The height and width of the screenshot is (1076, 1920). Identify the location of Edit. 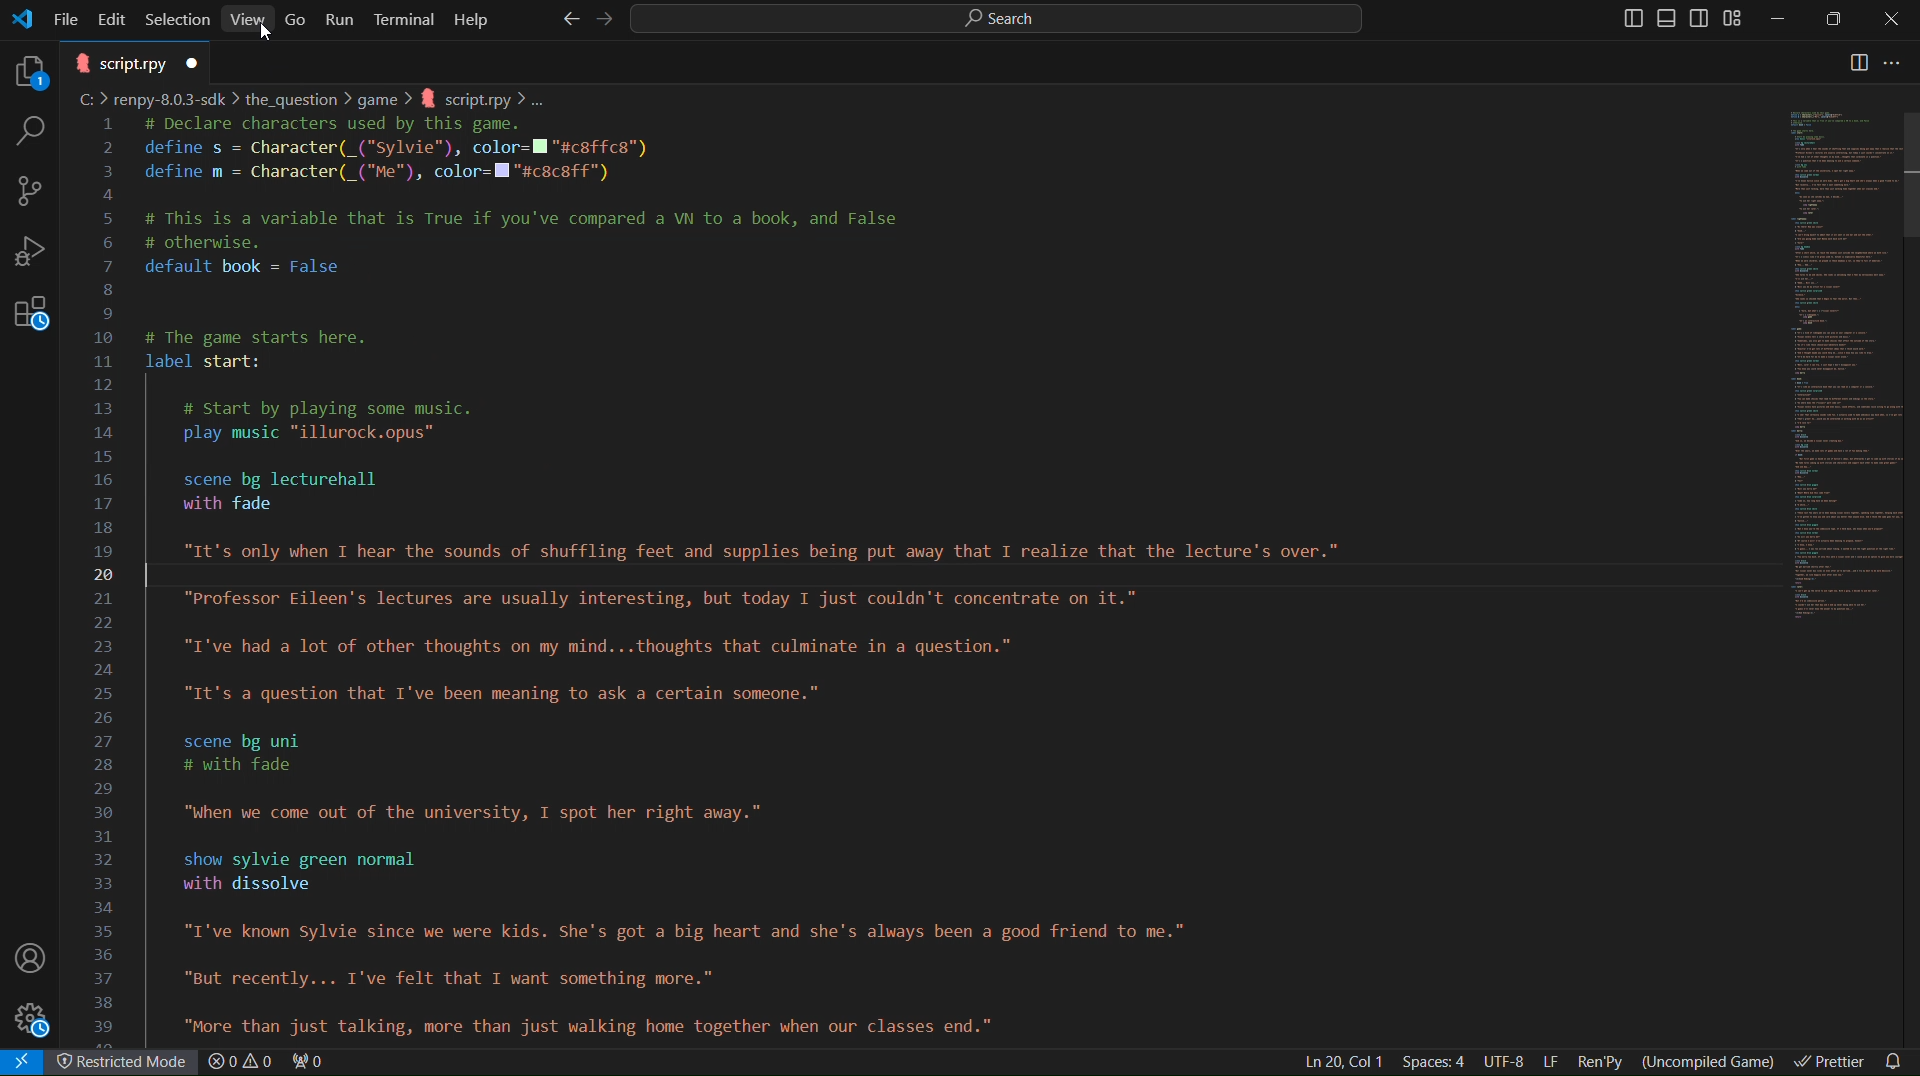
(115, 17).